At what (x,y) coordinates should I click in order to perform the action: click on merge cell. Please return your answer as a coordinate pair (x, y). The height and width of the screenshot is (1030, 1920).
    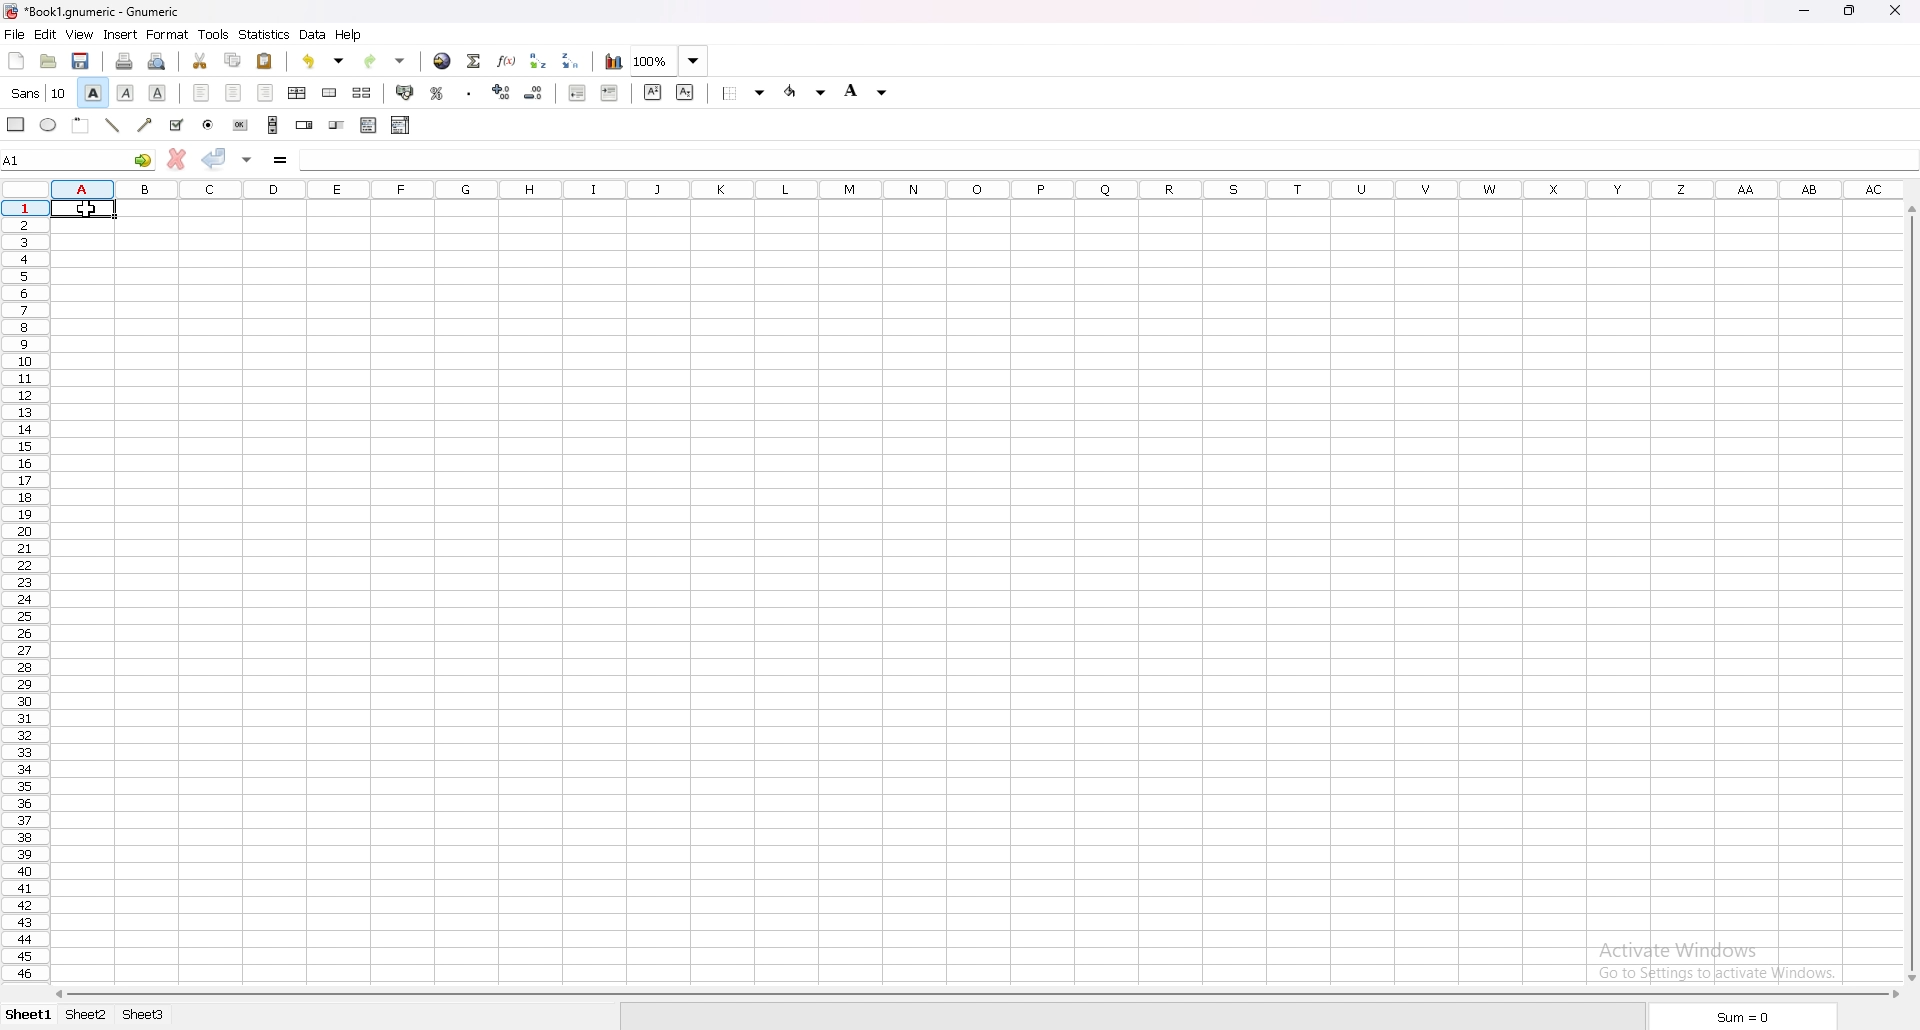
    Looking at the image, I should click on (332, 91).